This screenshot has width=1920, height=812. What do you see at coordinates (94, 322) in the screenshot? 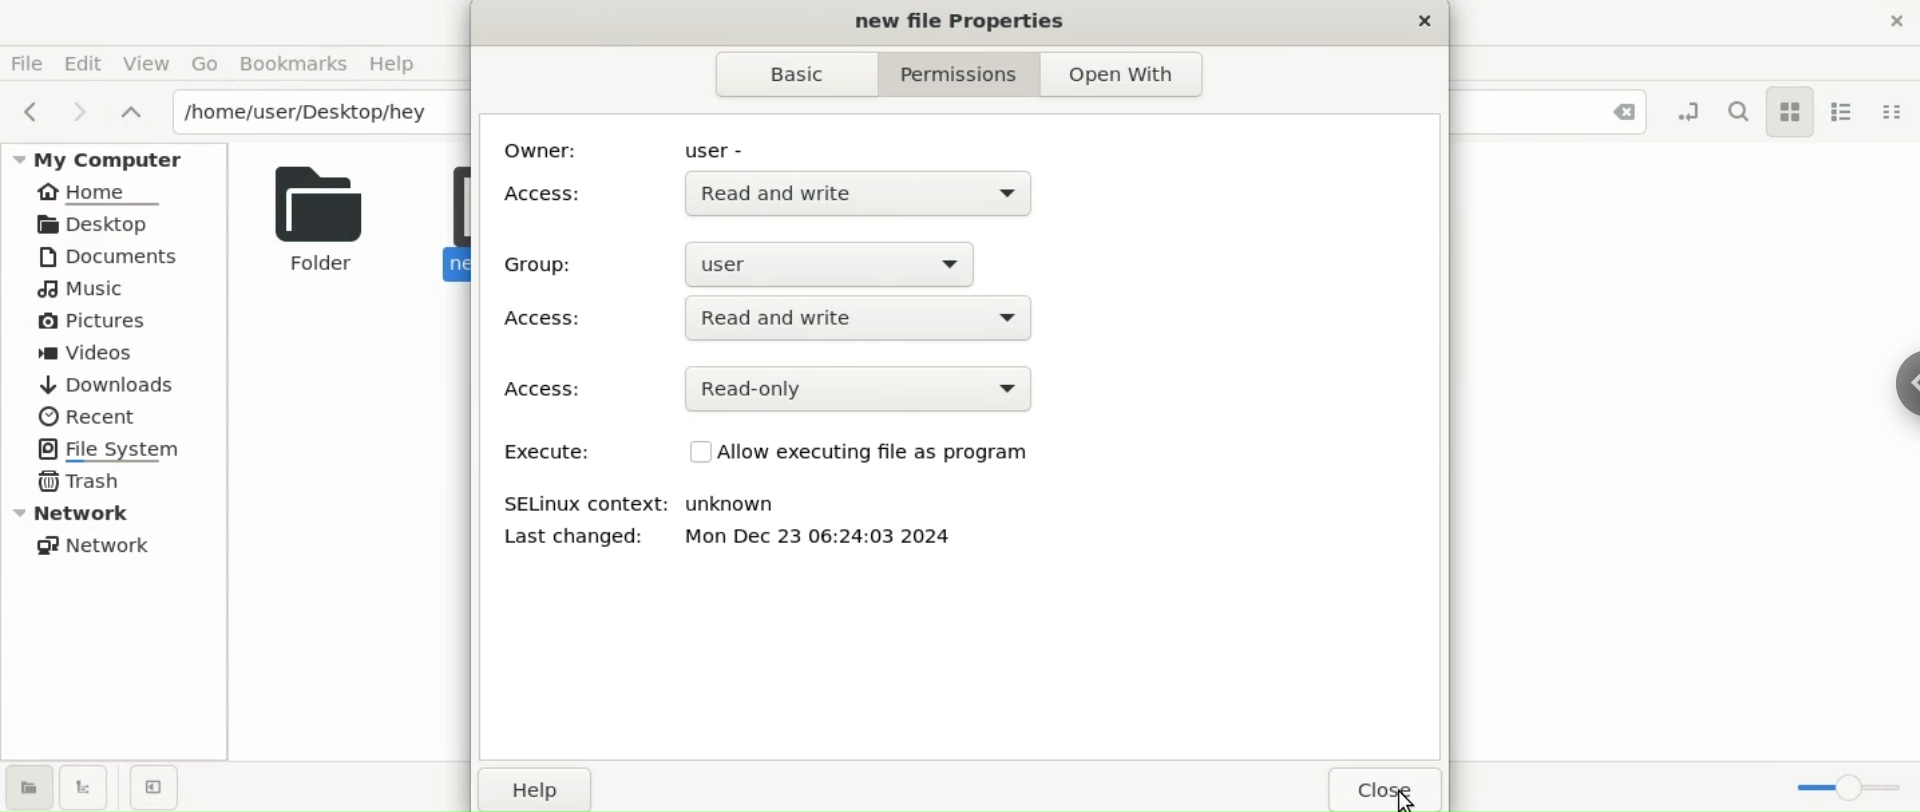
I see `Pictures` at bounding box center [94, 322].